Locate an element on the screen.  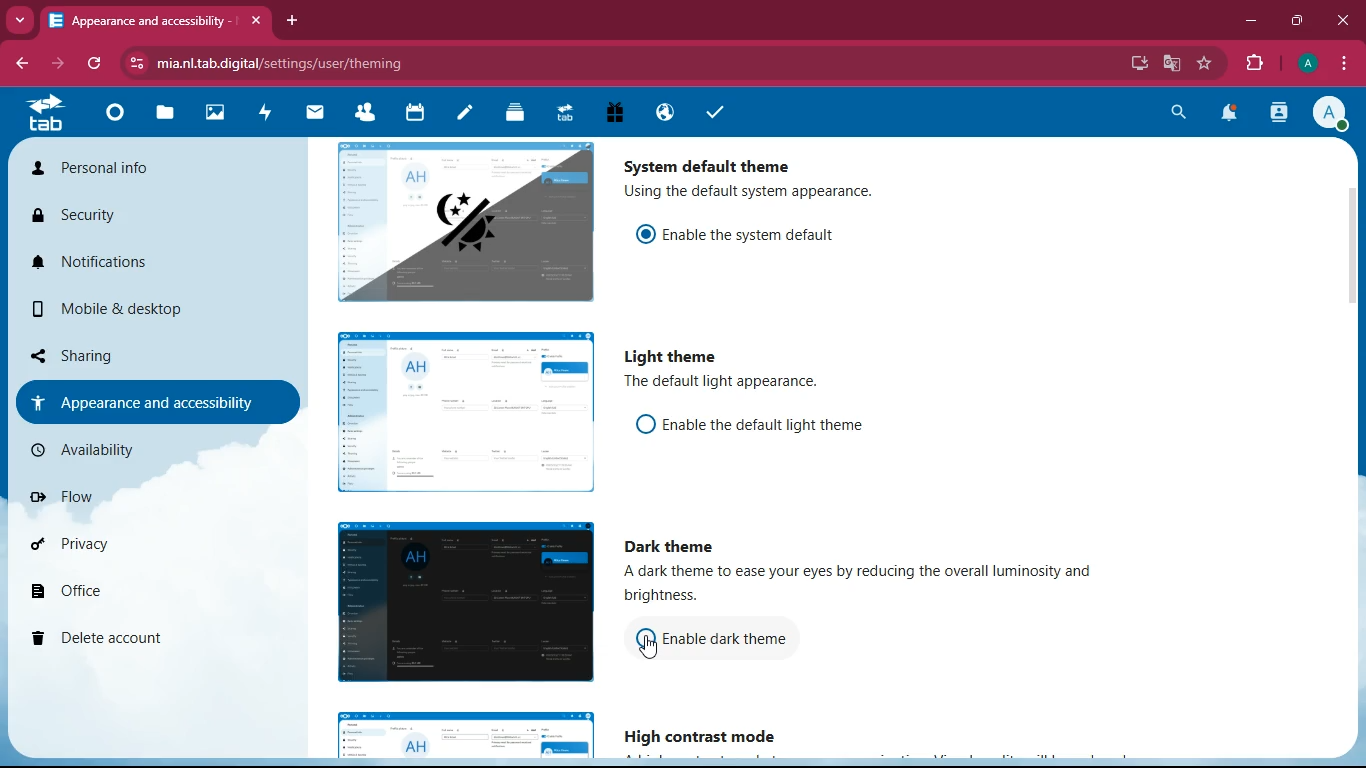
more is located at coordinates (22, 20).